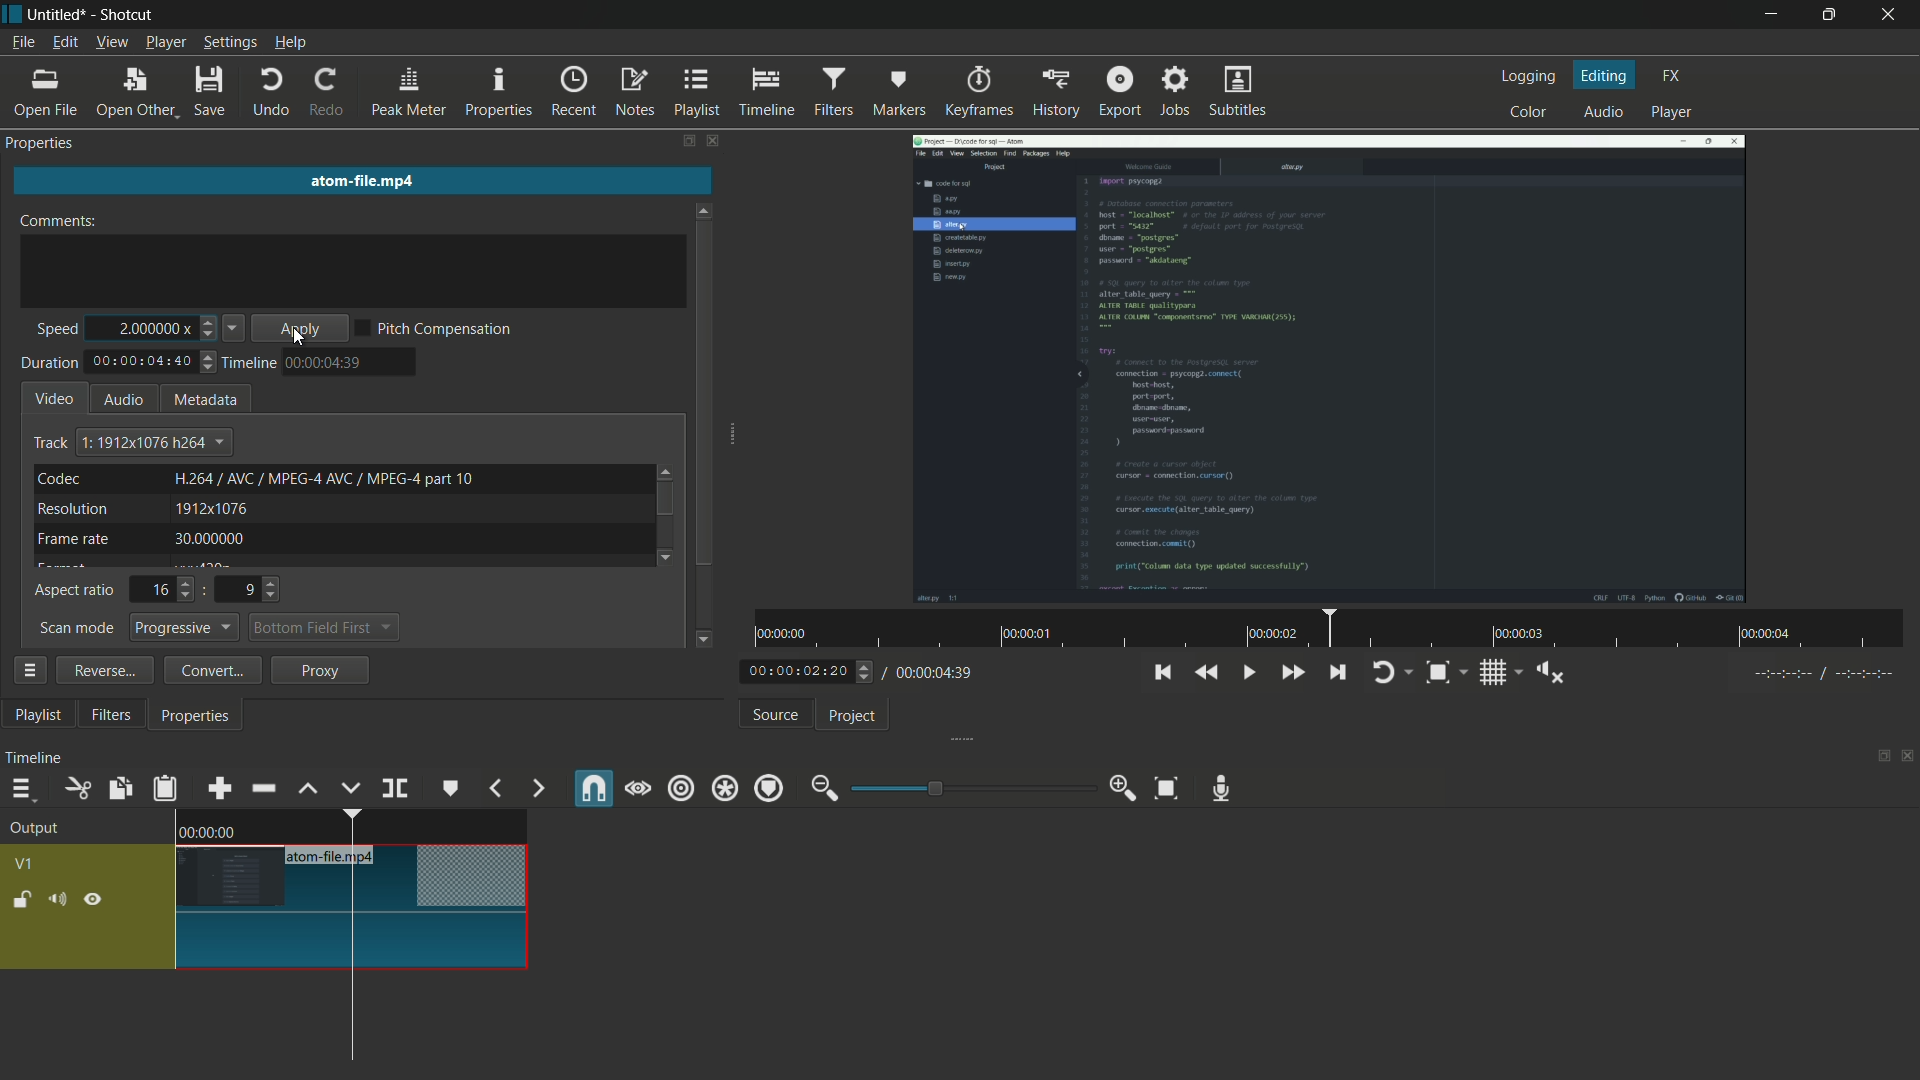  What do you see at coordinates (633, 94) in the screenshot?
I see `notes` at bounding box center [633, 94].